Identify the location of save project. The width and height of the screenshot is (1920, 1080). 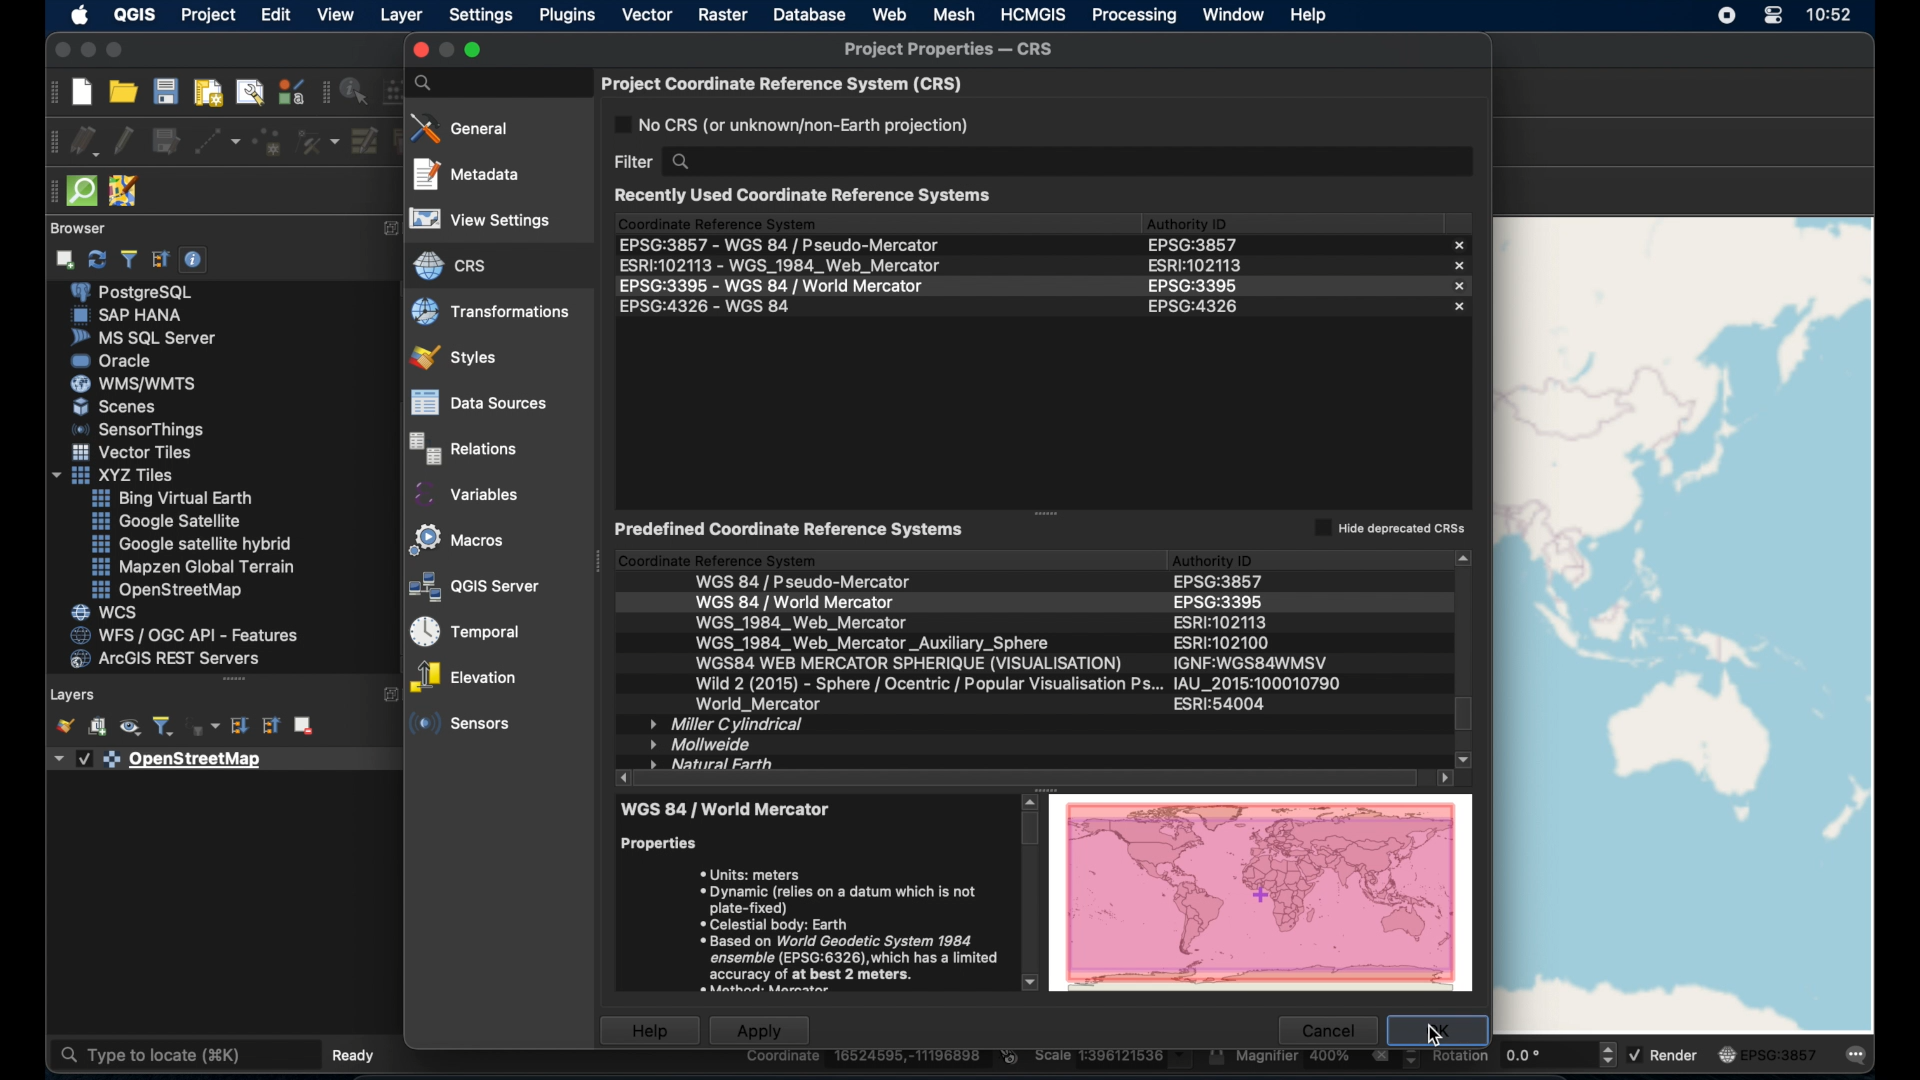
(165, 92).